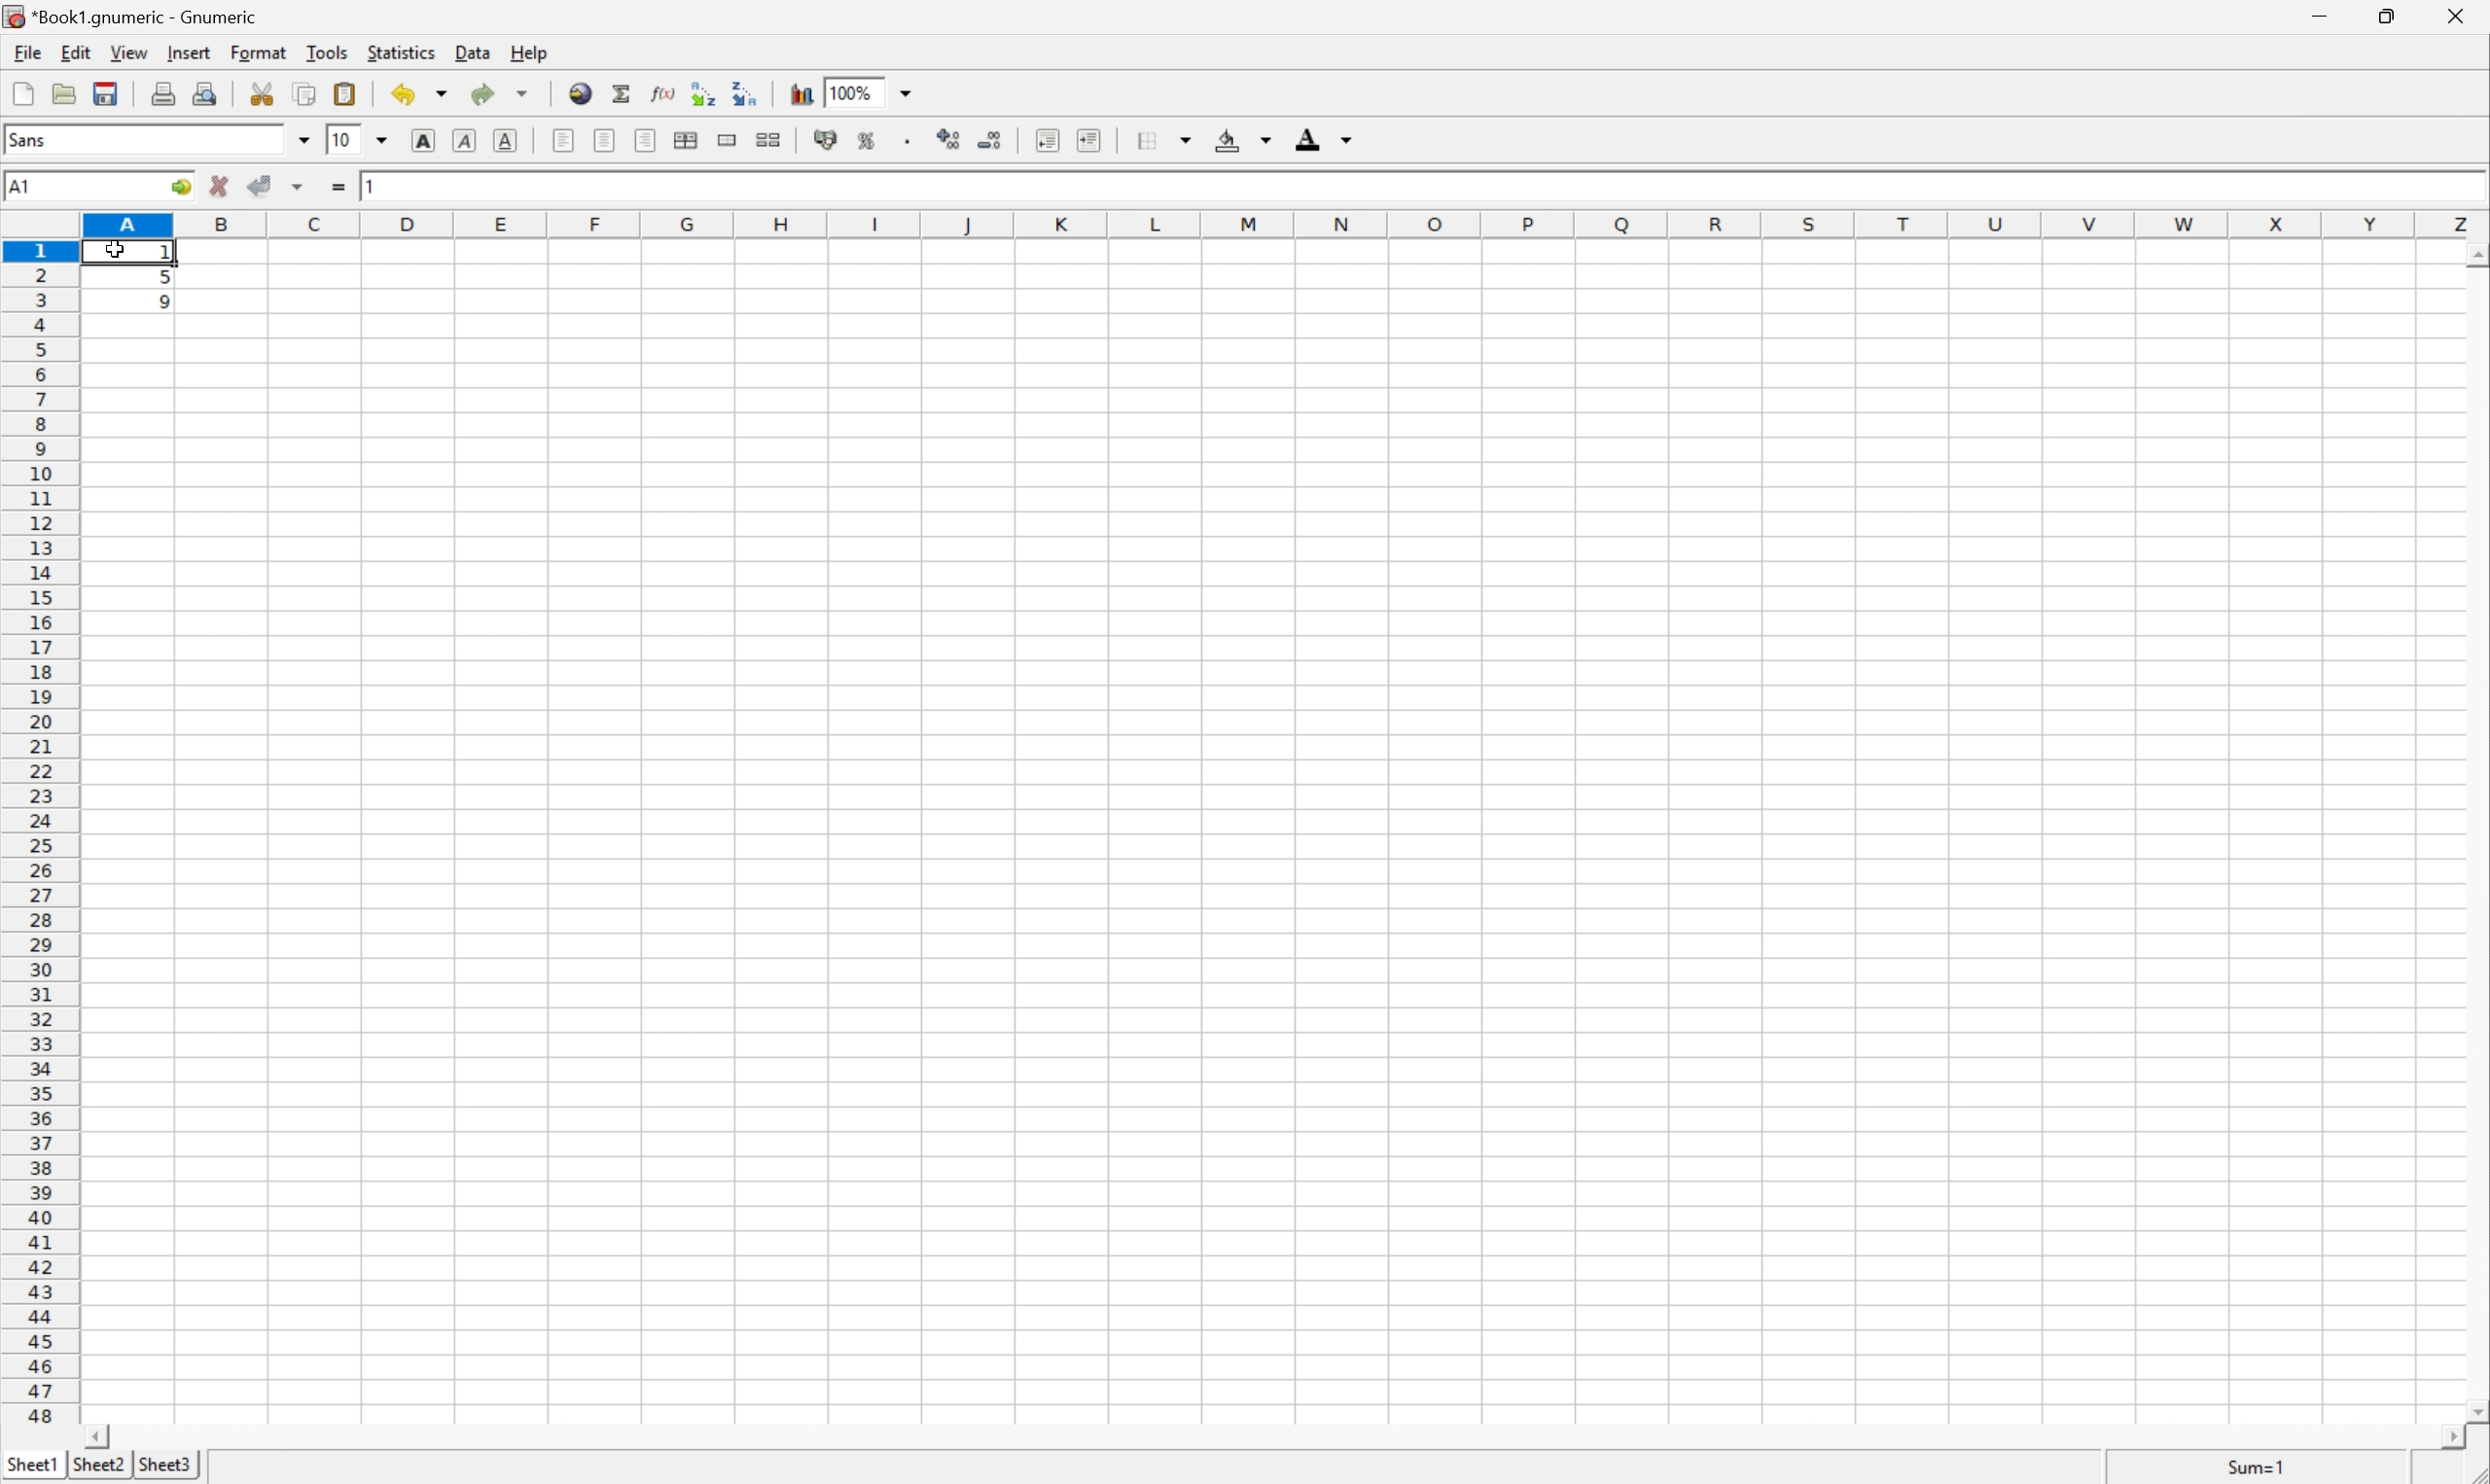 The height and width of the screenshot is (1484, 2490). I want to click on decrease indent, so click(1049, 140).